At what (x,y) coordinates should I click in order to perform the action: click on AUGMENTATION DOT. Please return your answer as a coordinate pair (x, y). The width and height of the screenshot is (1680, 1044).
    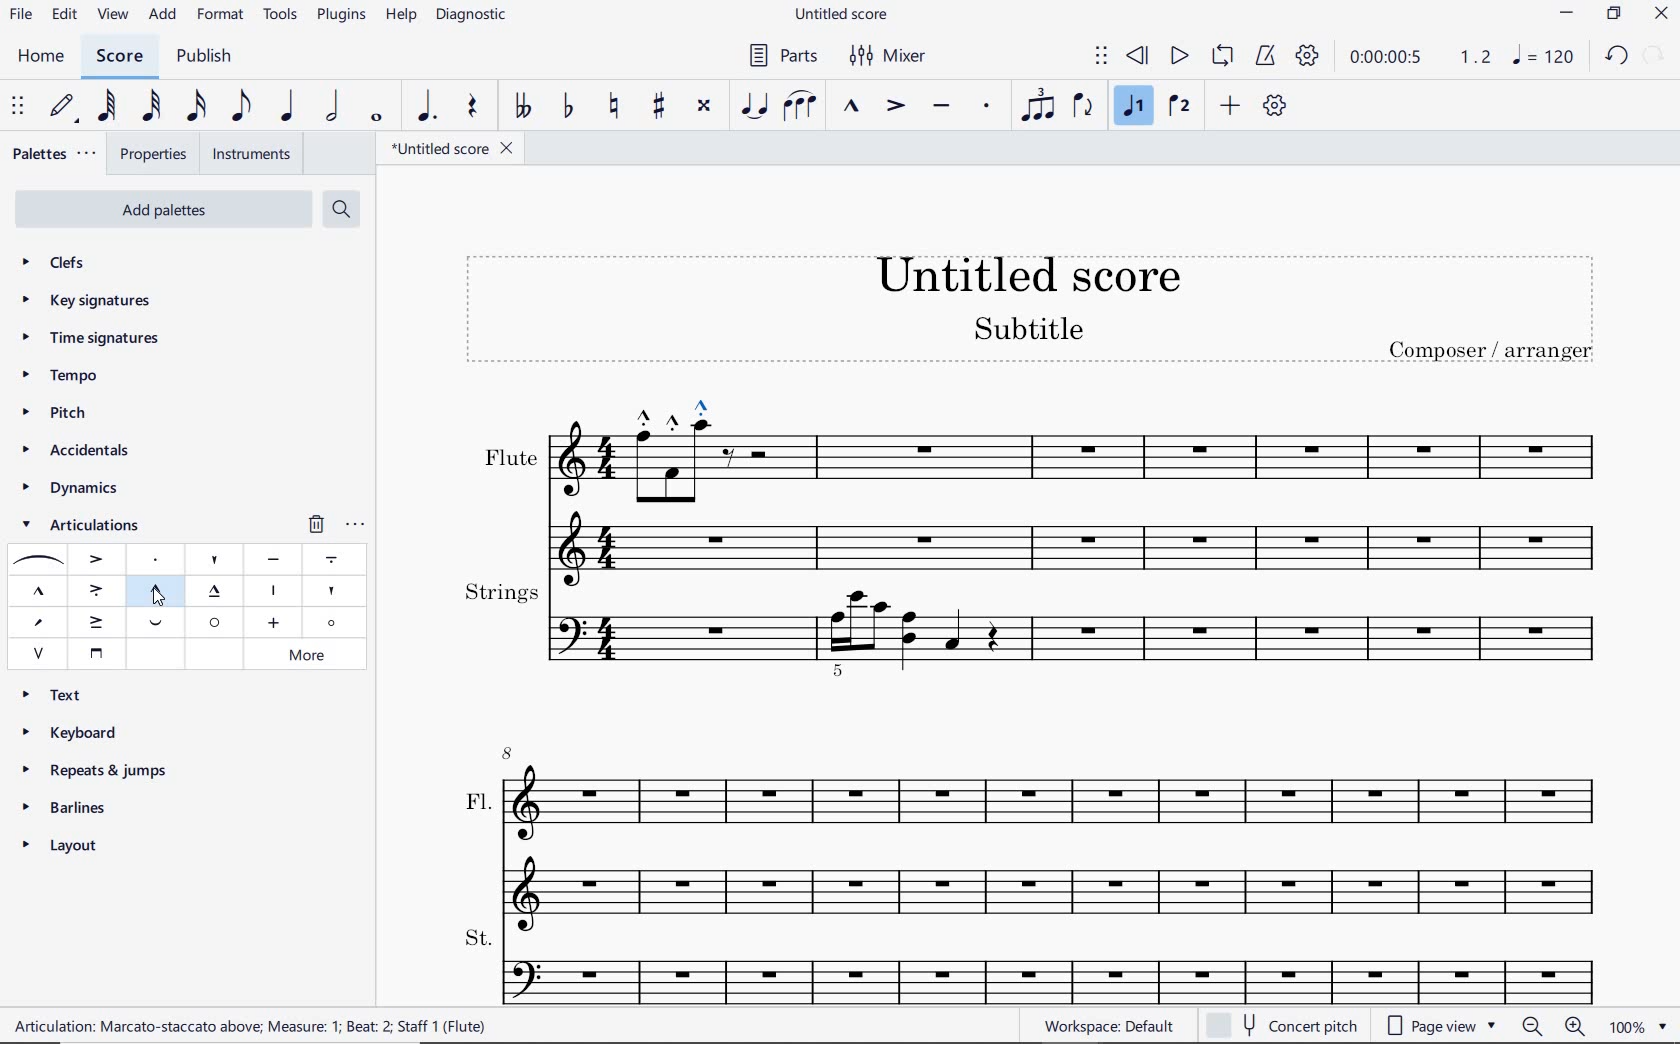
    Looking at the image, I should click on (427, 107).